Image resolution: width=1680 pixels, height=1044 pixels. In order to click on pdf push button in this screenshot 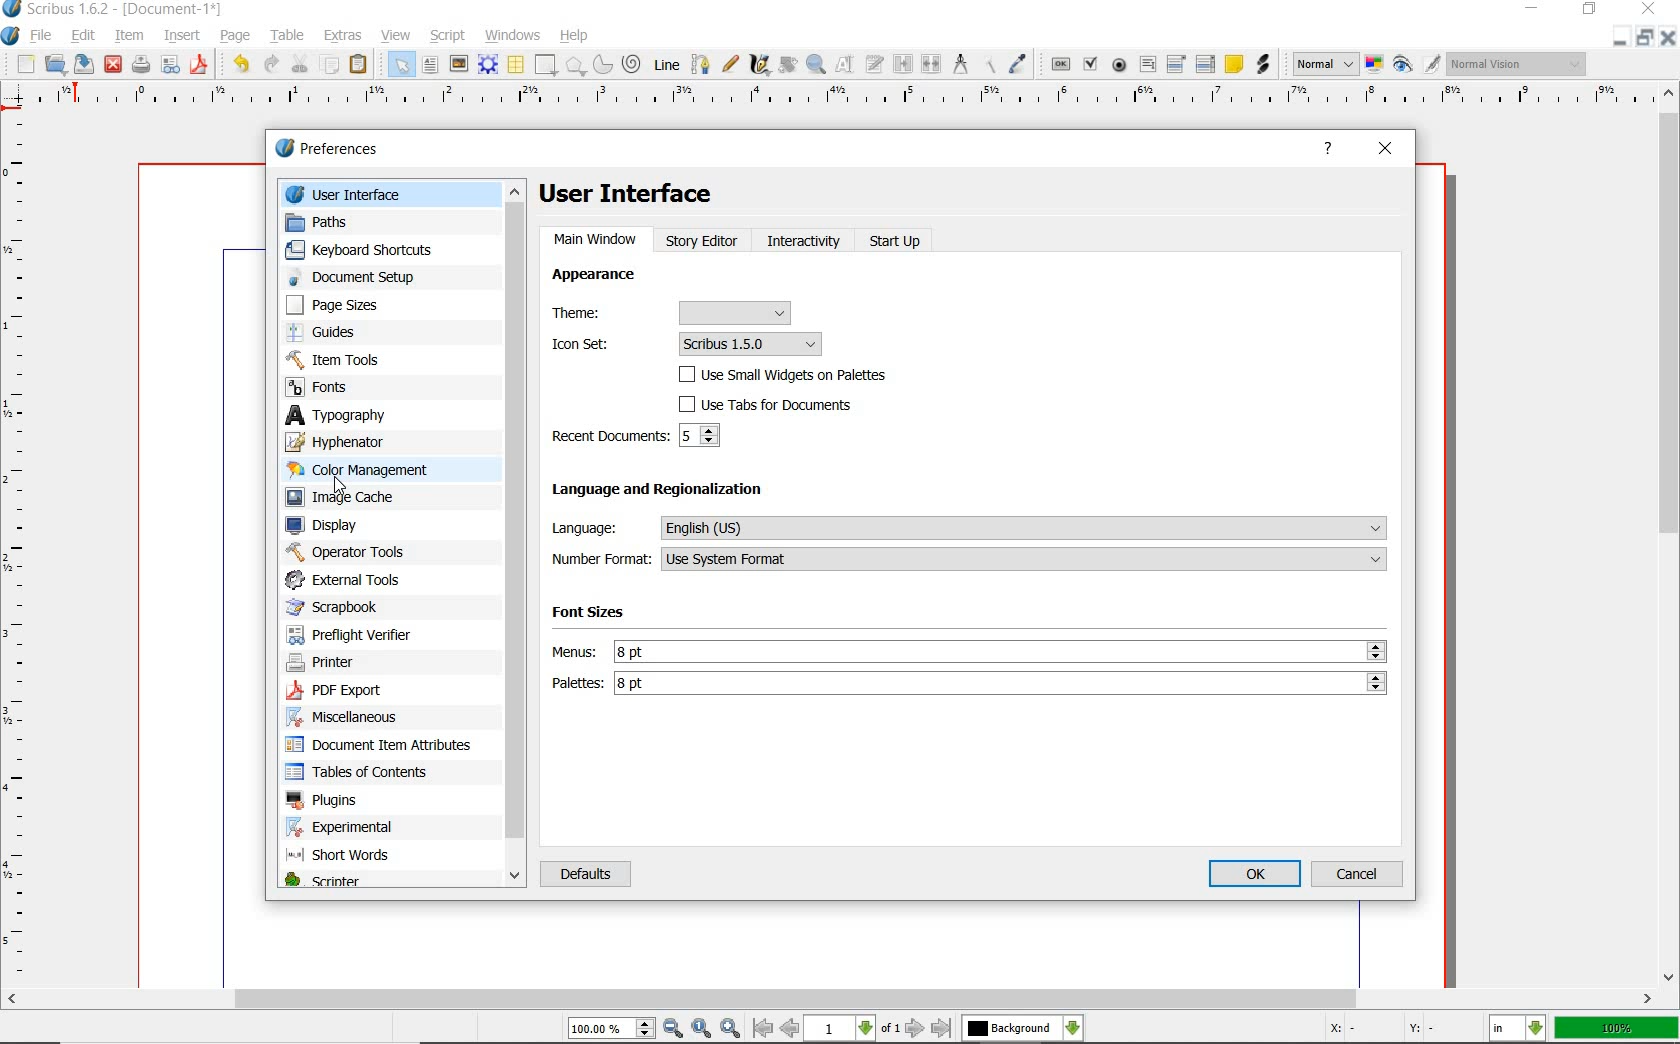, I will do `click(1059, 64)`.